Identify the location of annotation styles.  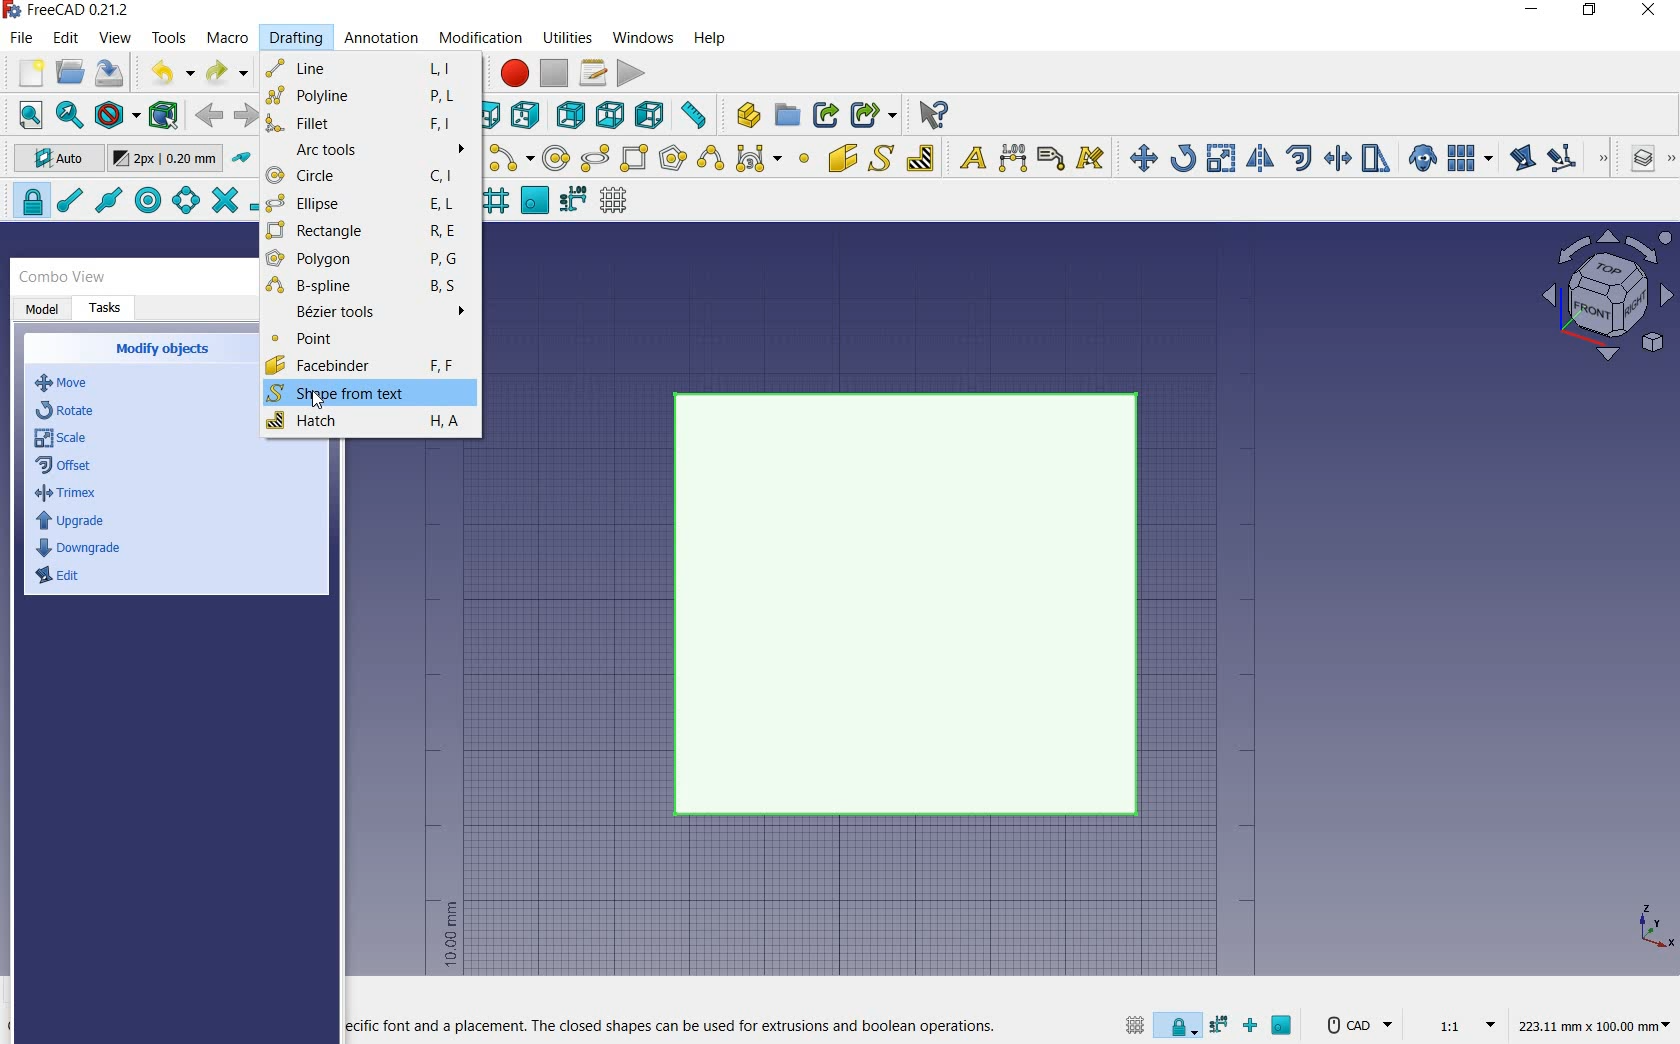
(1092, 161).